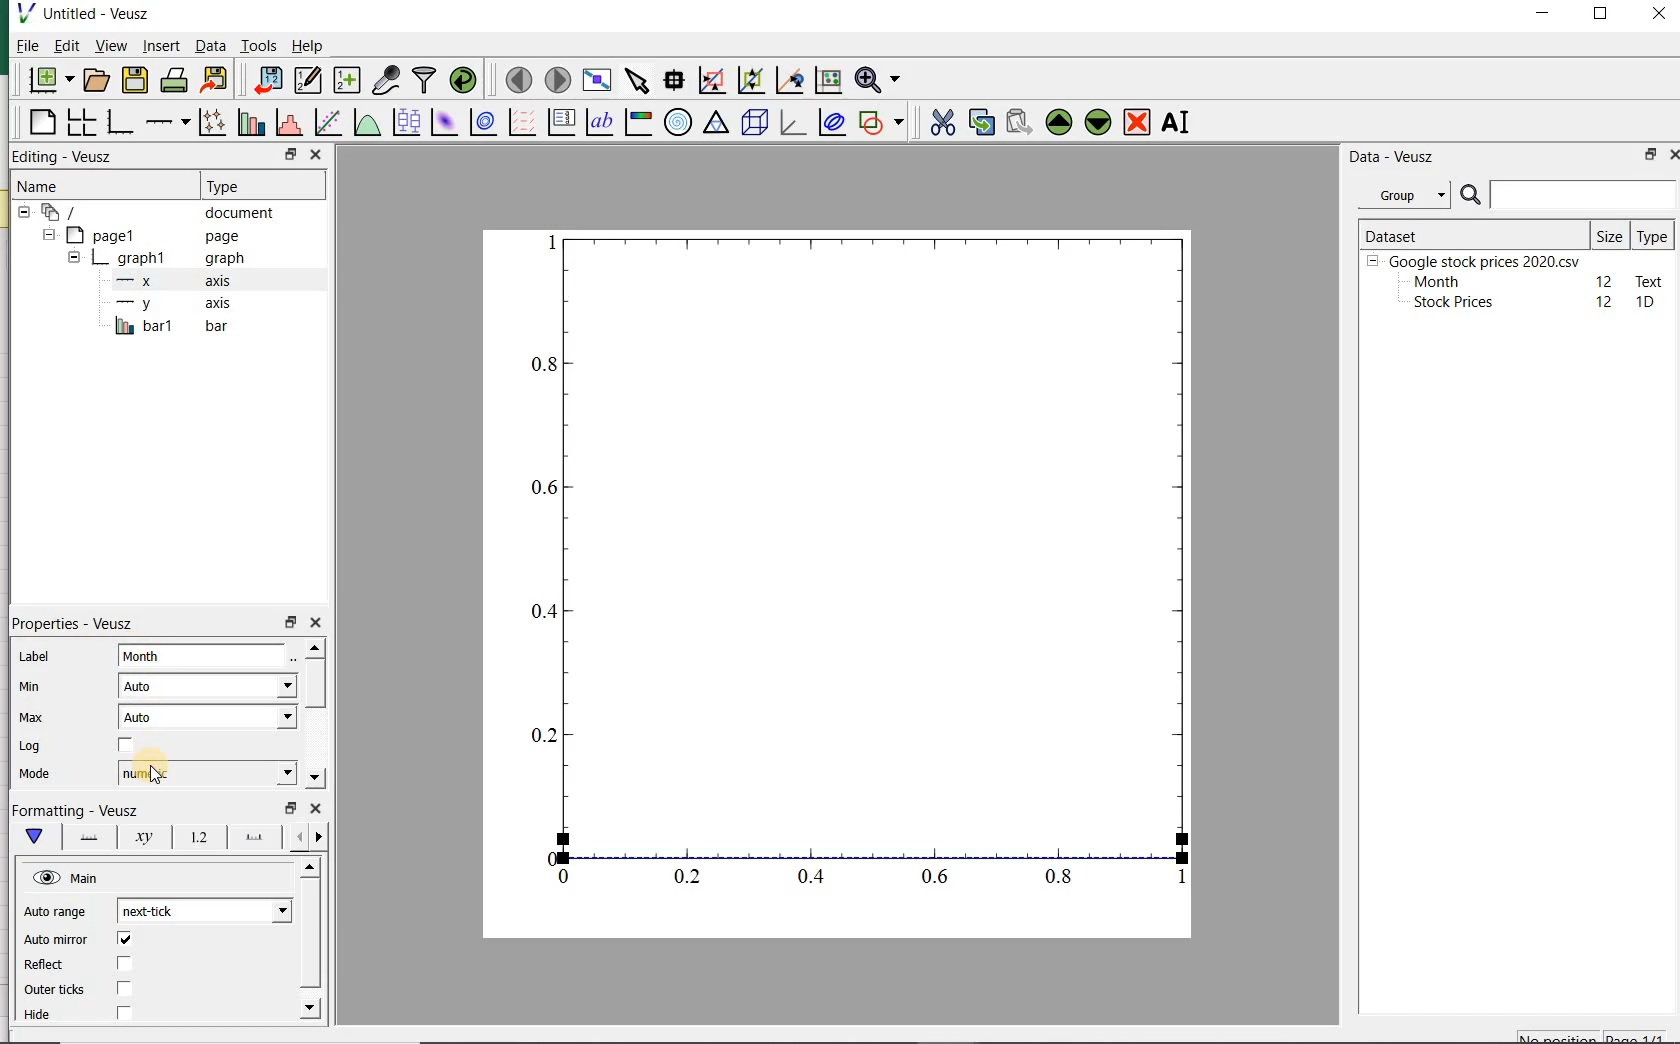 The height and width of the screenshot is (1044, 1680). I want to click on check/uncheck, so click(123, 1014).